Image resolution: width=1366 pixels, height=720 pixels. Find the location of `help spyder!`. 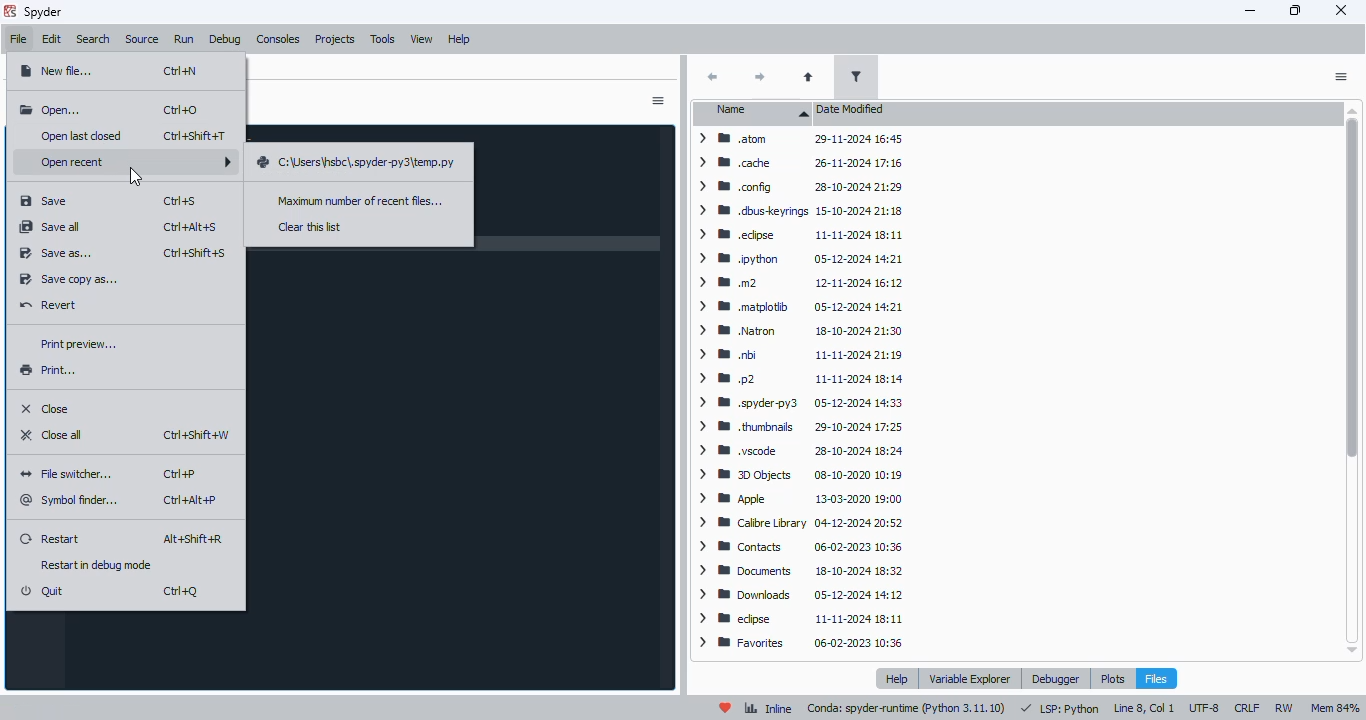

help spyder! is located at coordinates (725, 708).